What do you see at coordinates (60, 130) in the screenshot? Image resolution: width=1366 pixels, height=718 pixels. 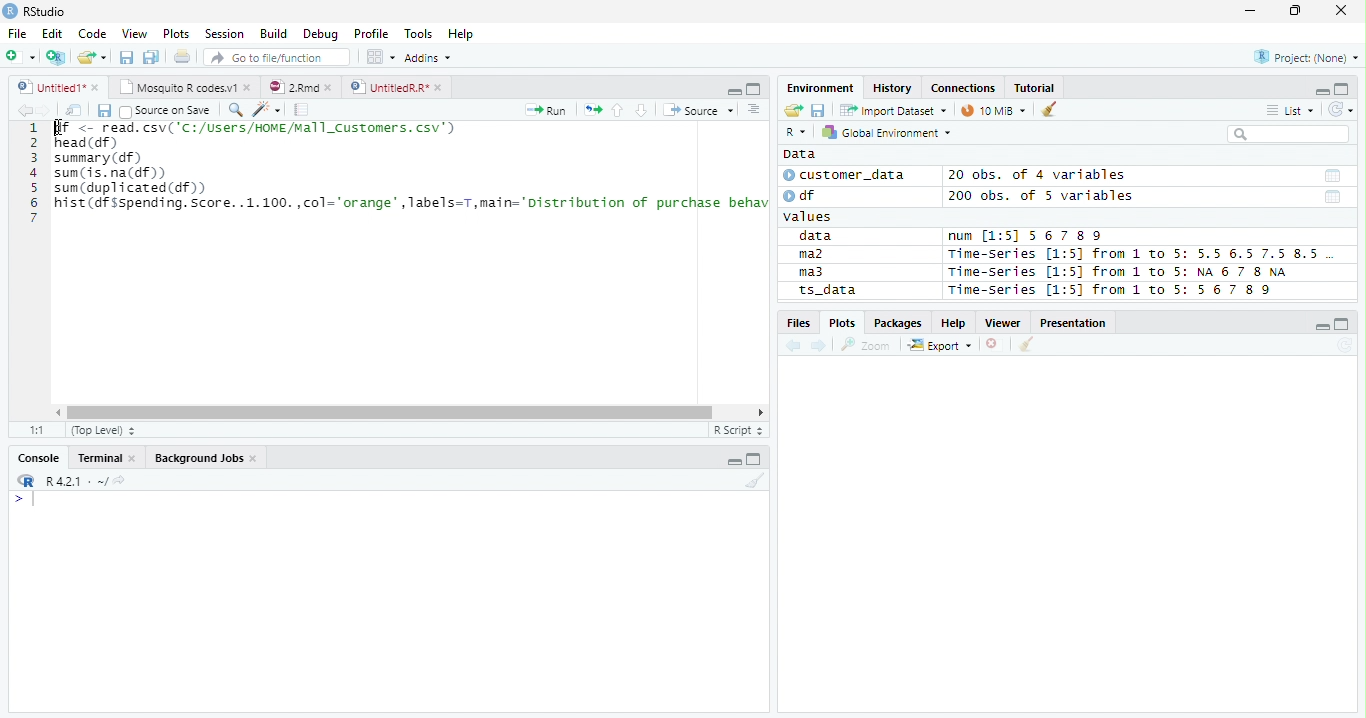 I see `Cursor` at bounding box center [60, 130].